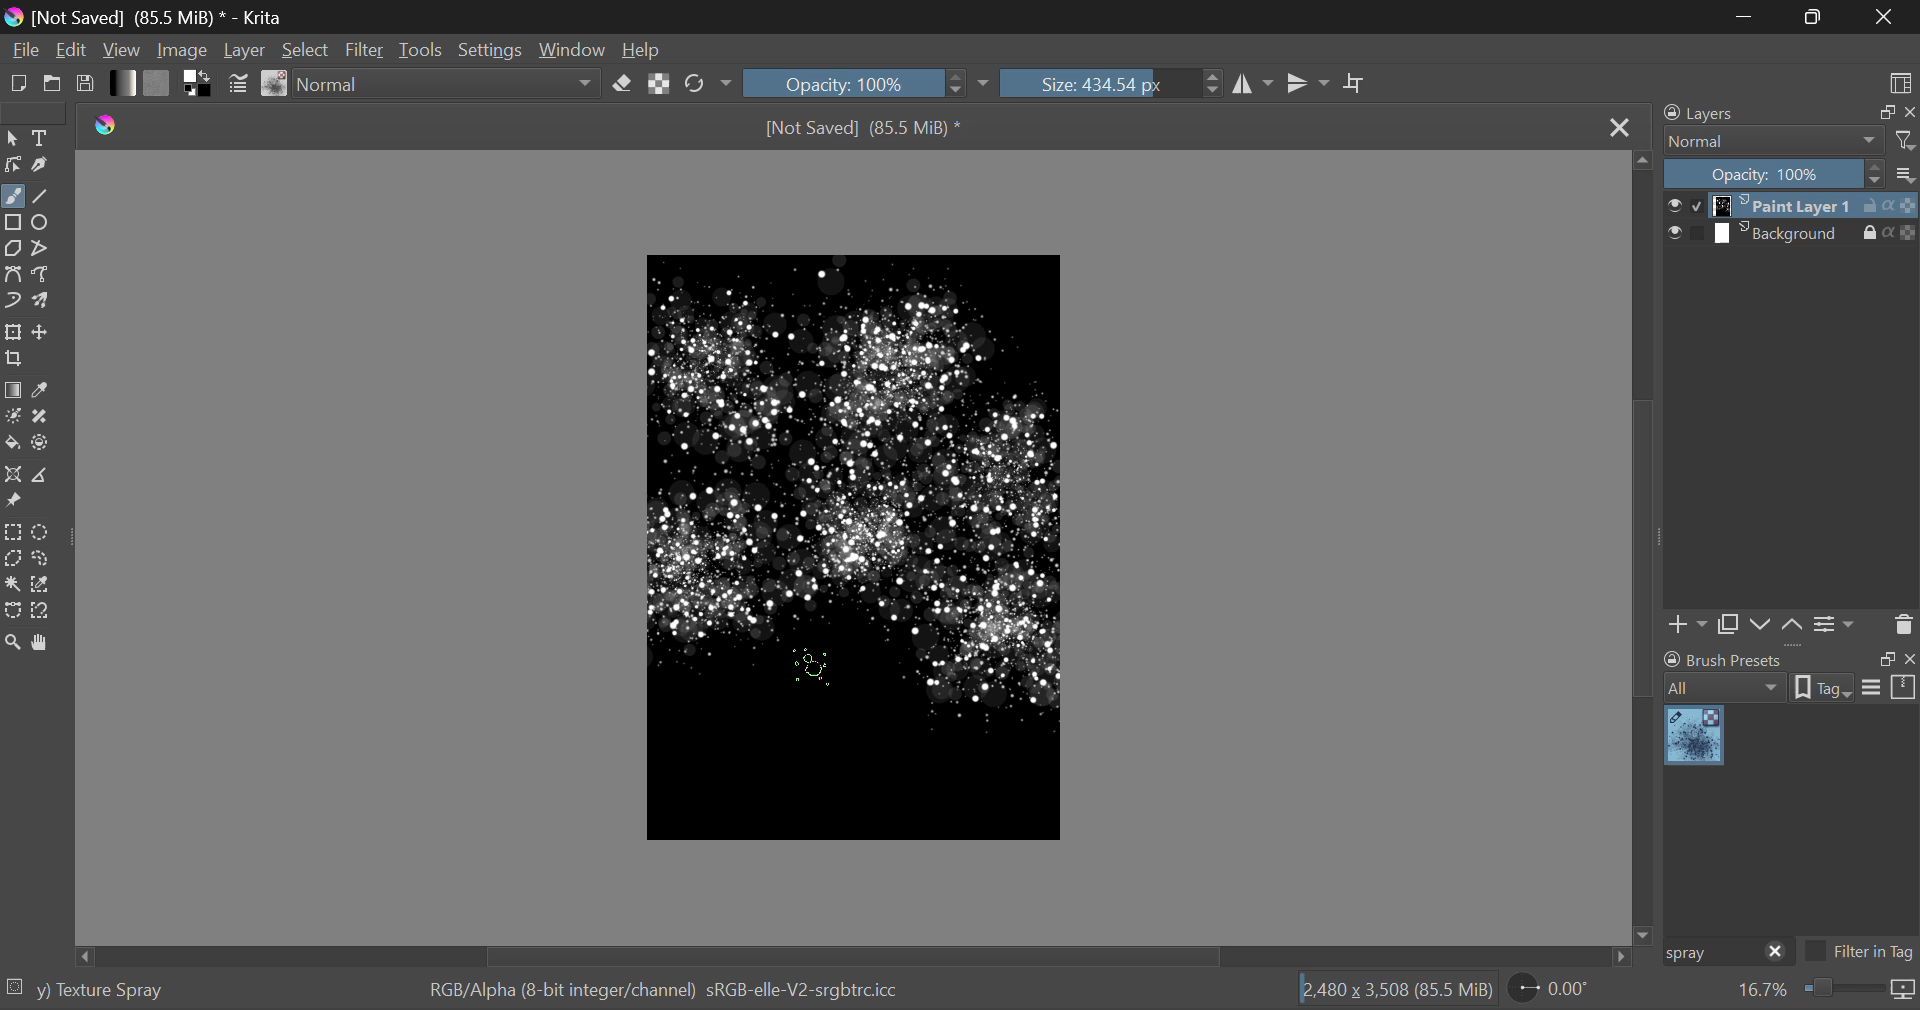  Describe the element at coordinates (1619, 129) in the screenshot. I see `Close` at that location.